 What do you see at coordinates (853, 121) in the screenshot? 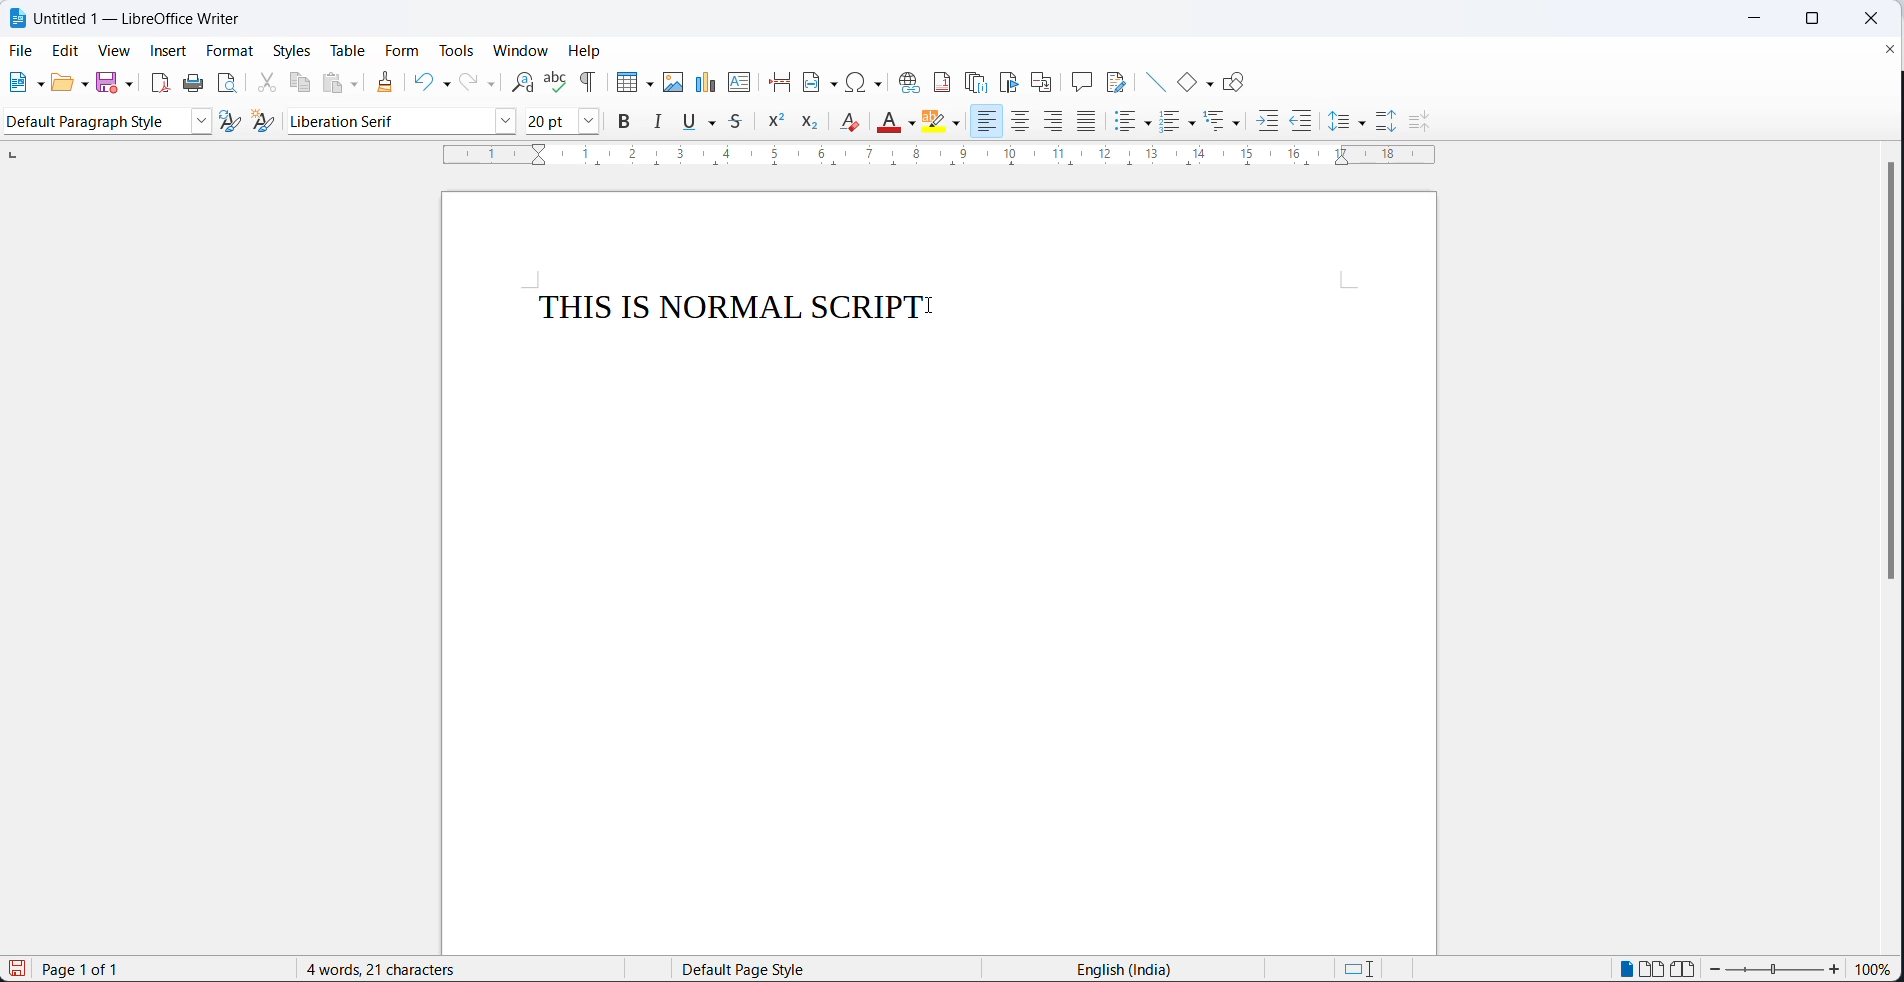
I see `clear direct formatting ` at bounding box center [853, 121].